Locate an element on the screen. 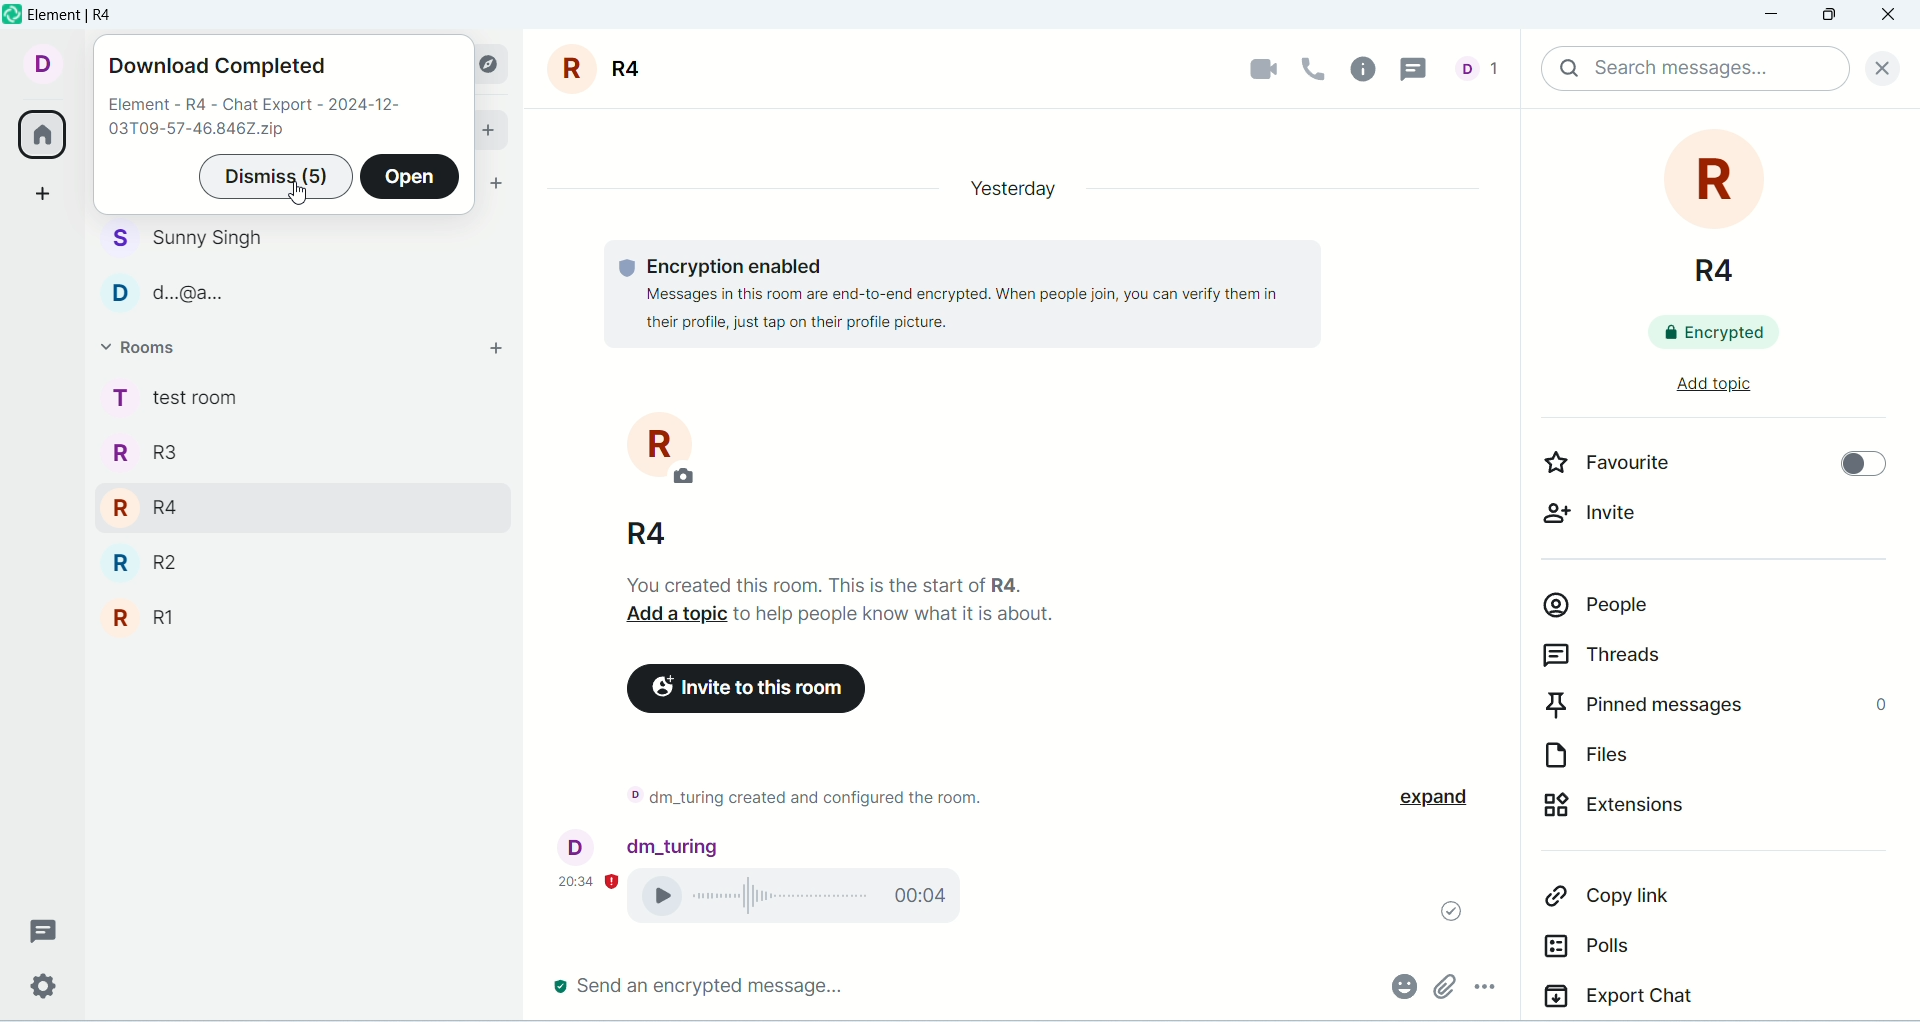 Image resolution: width=1920 pixels, height=1022 pixels. attachment is located at coordinates (1443, 986).